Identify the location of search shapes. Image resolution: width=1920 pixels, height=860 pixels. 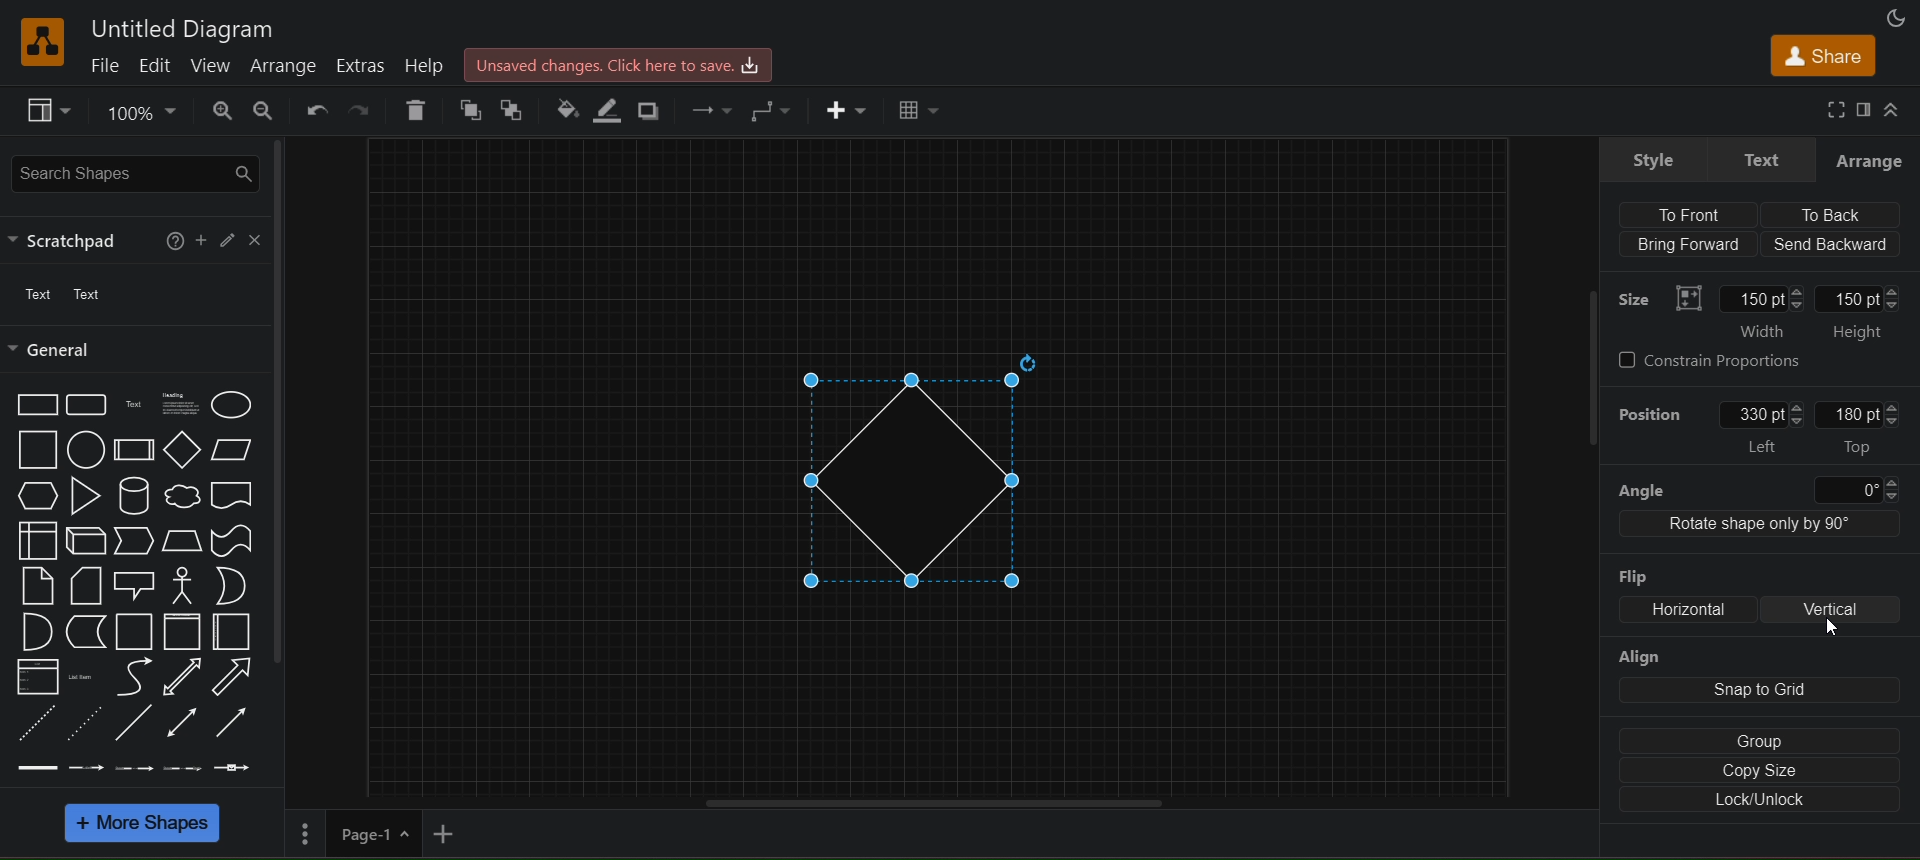
(132, 172).